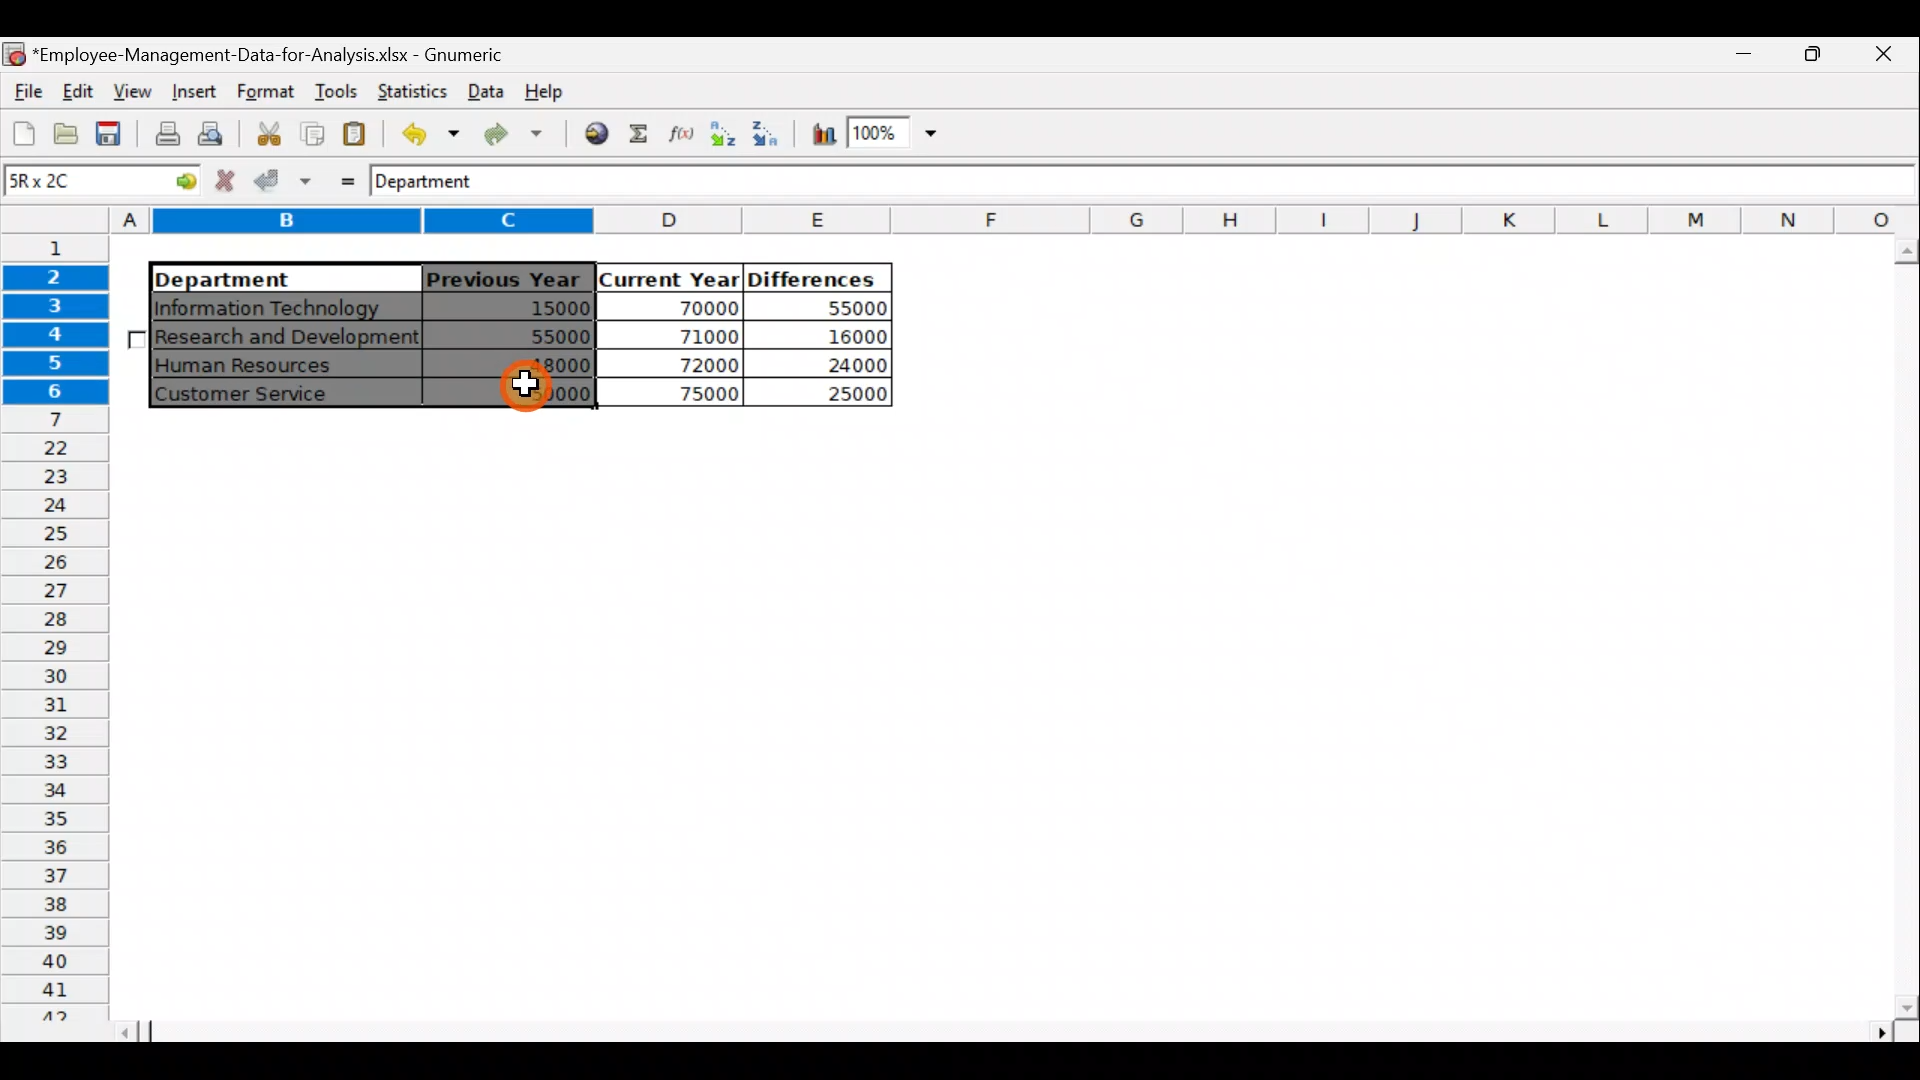  Describe the element at coordinates (262, 92) in the screenshot. I see `Format` at that location.